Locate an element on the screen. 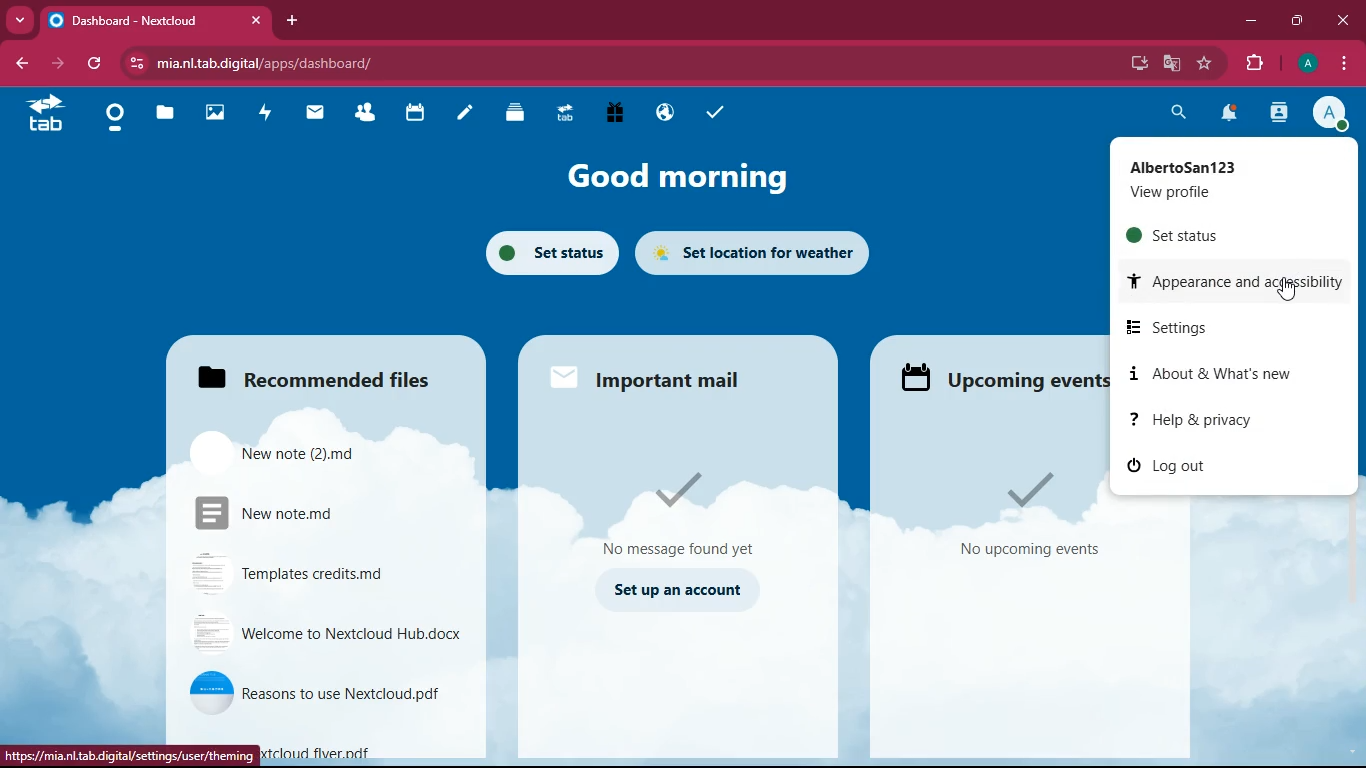 Image resolution: width=1366 pixels, height=768 pixels. file is located at coordinates (327, 693).